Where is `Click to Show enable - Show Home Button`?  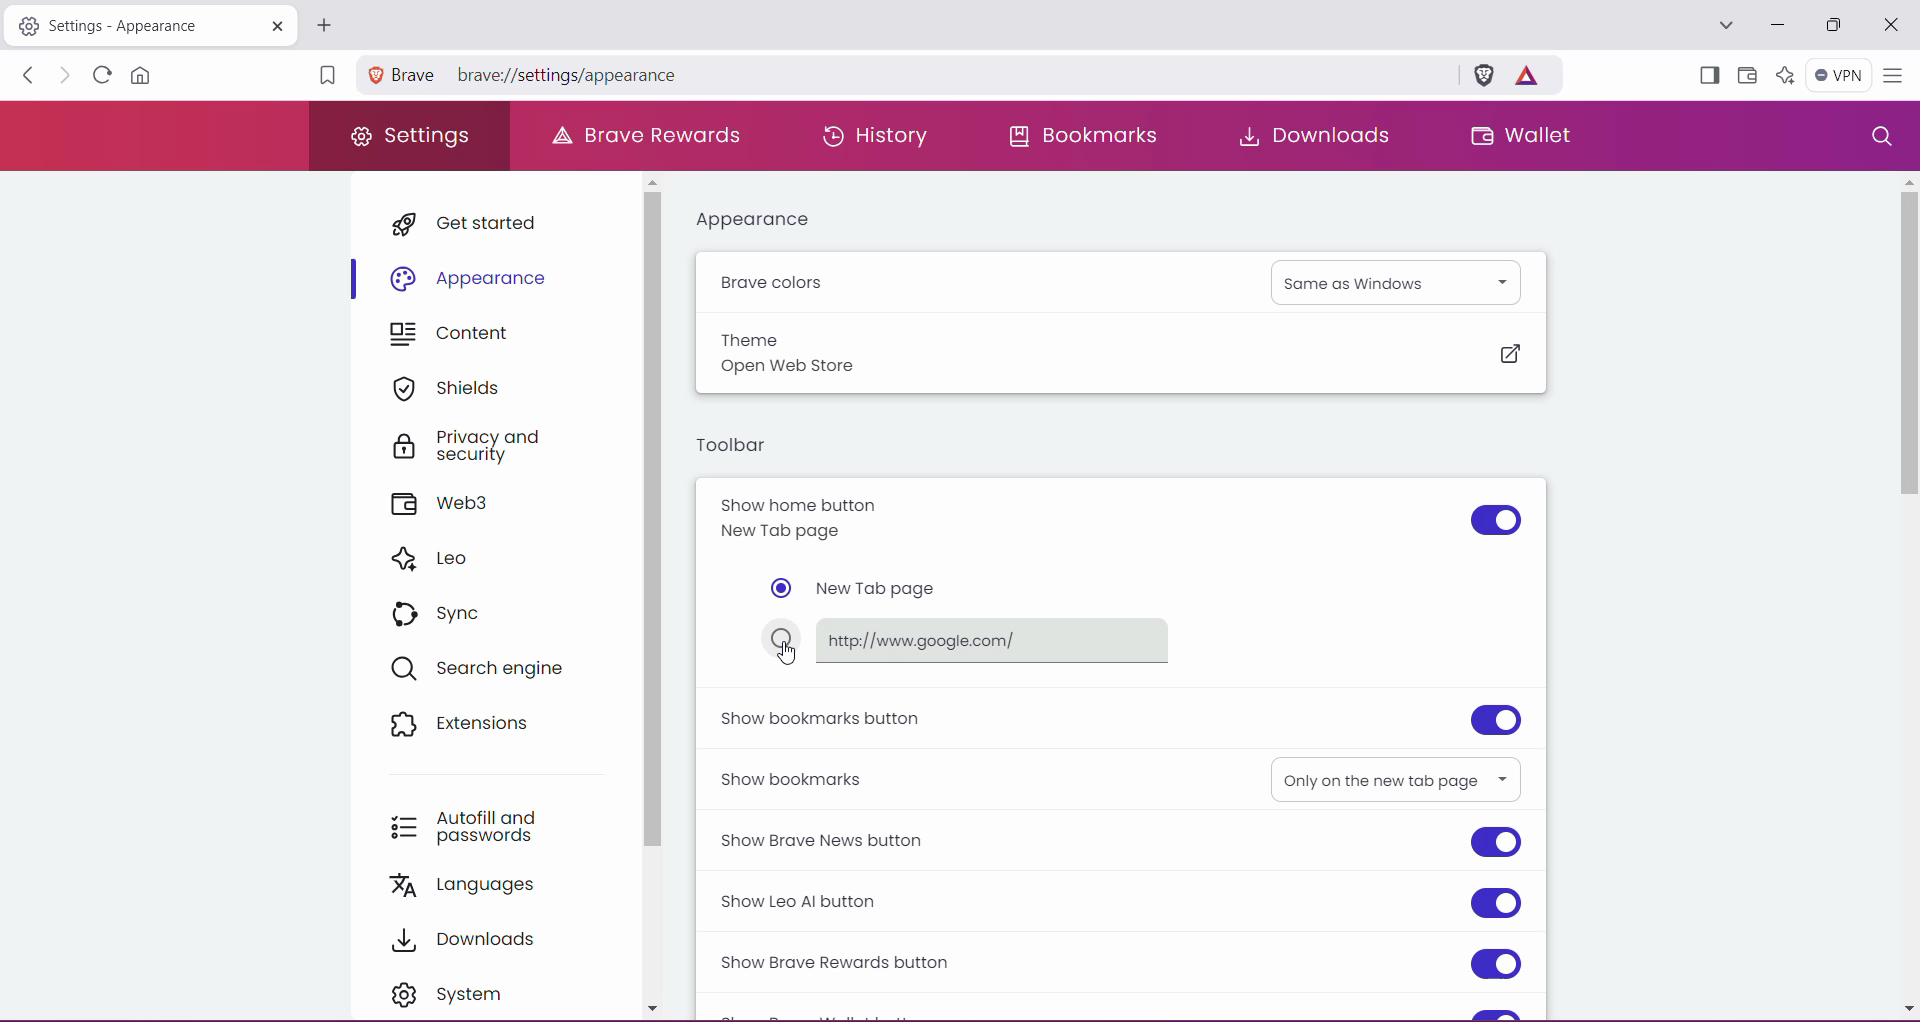 Click to Show enable - Show Home Button is located at coordinates (1495, 521).